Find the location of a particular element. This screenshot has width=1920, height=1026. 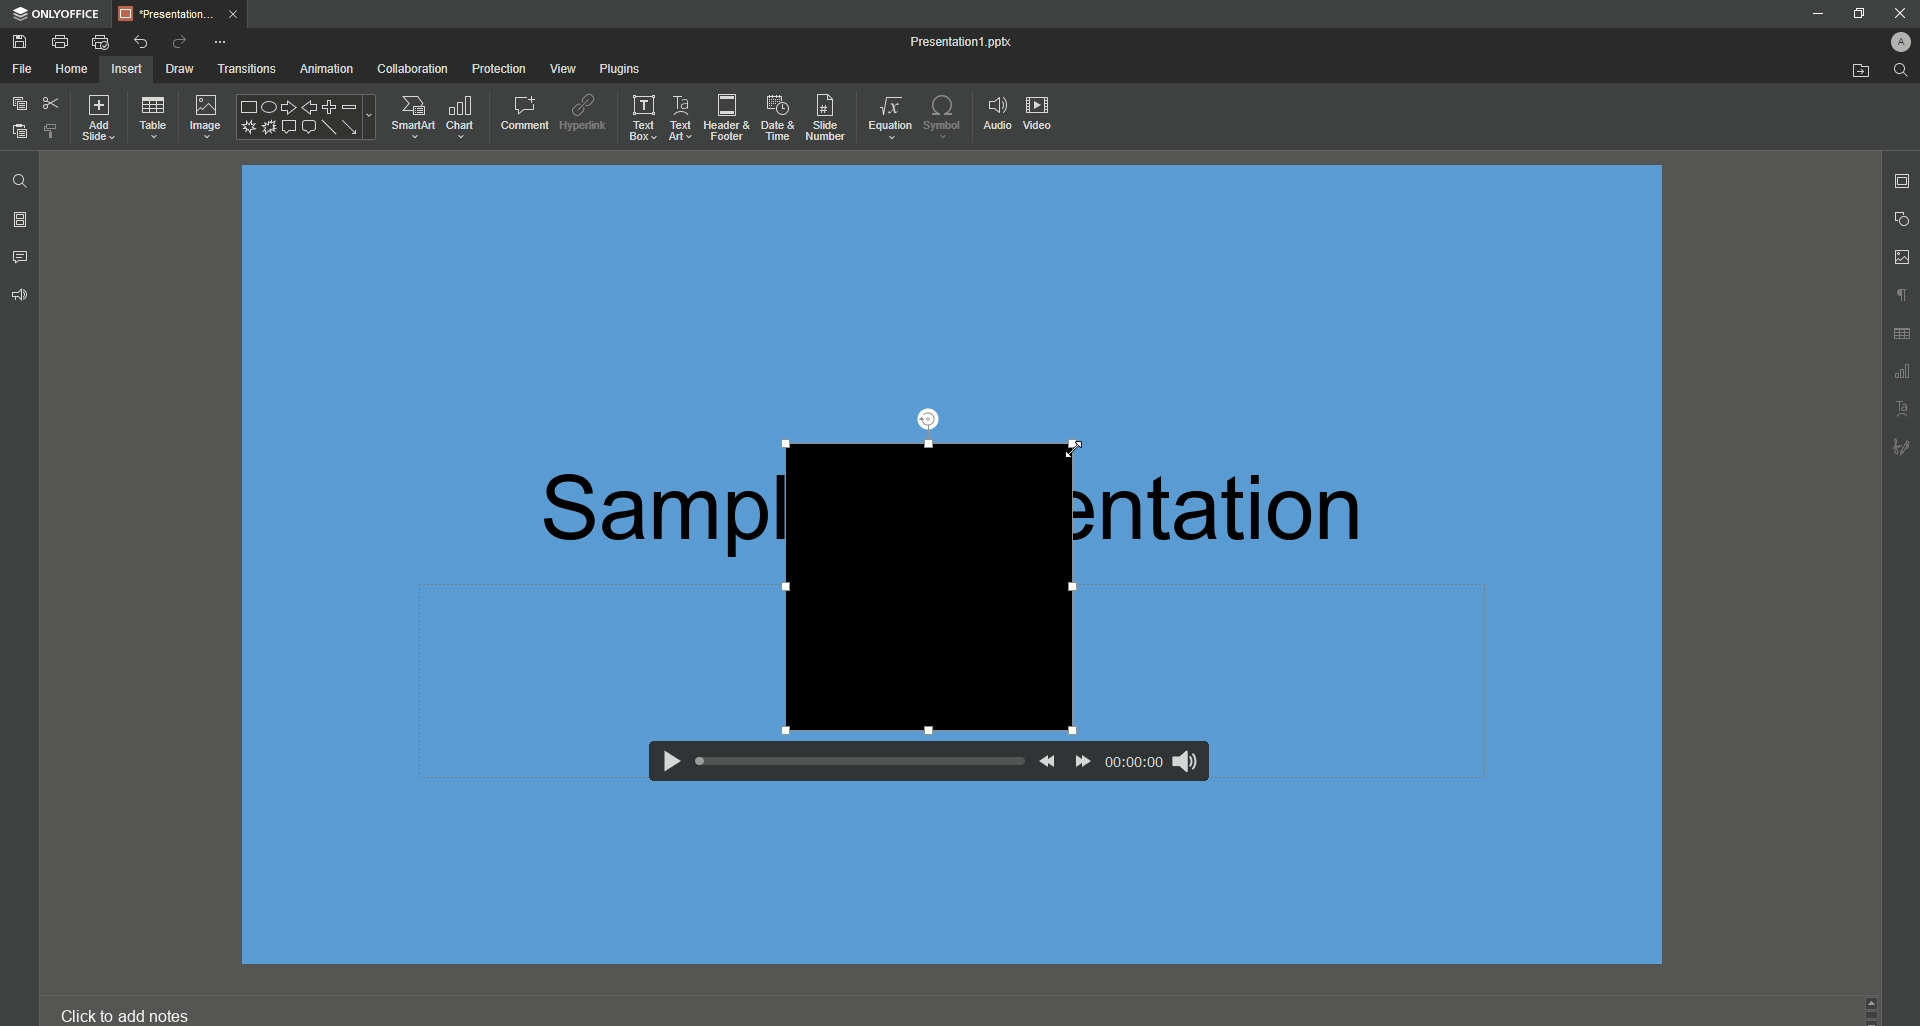

Copy is located at coordinates (18, 103).